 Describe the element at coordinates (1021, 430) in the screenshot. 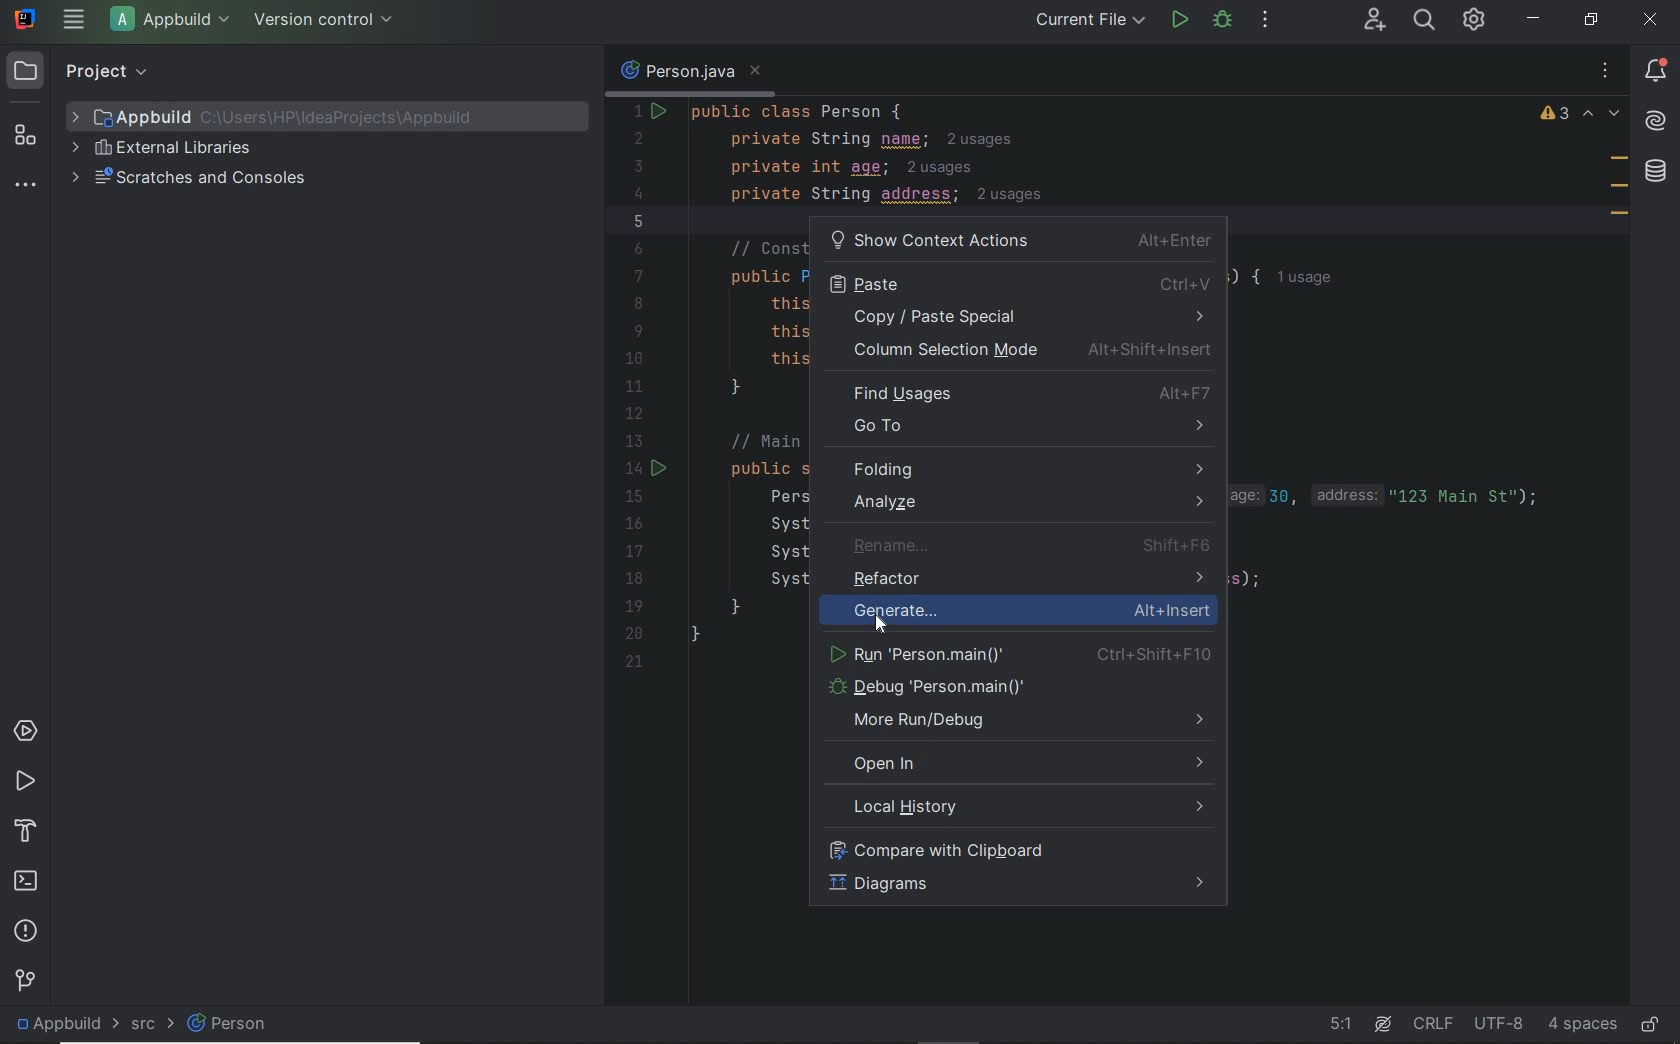

I see `go to` at that location.